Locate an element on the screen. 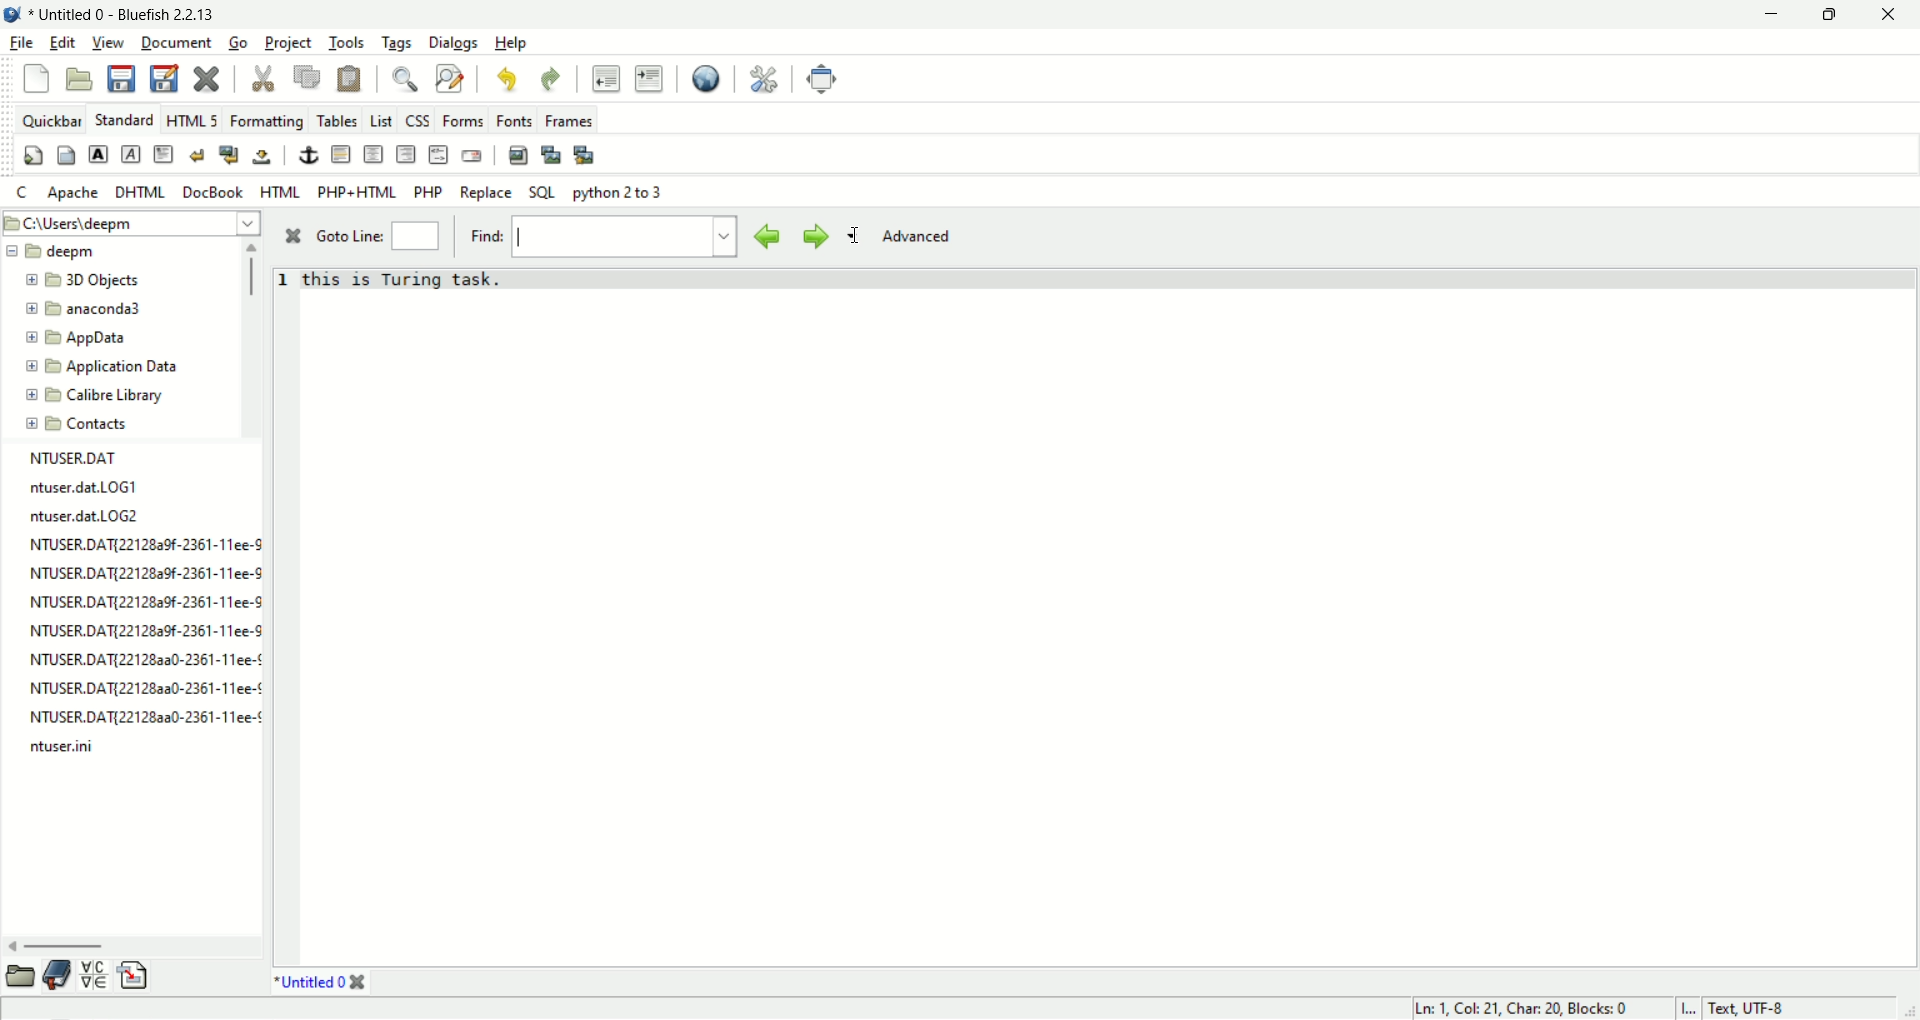 The height and width of the screenshot is (1020, 1920). ntuser.ini is located at coordinates (66, 750).